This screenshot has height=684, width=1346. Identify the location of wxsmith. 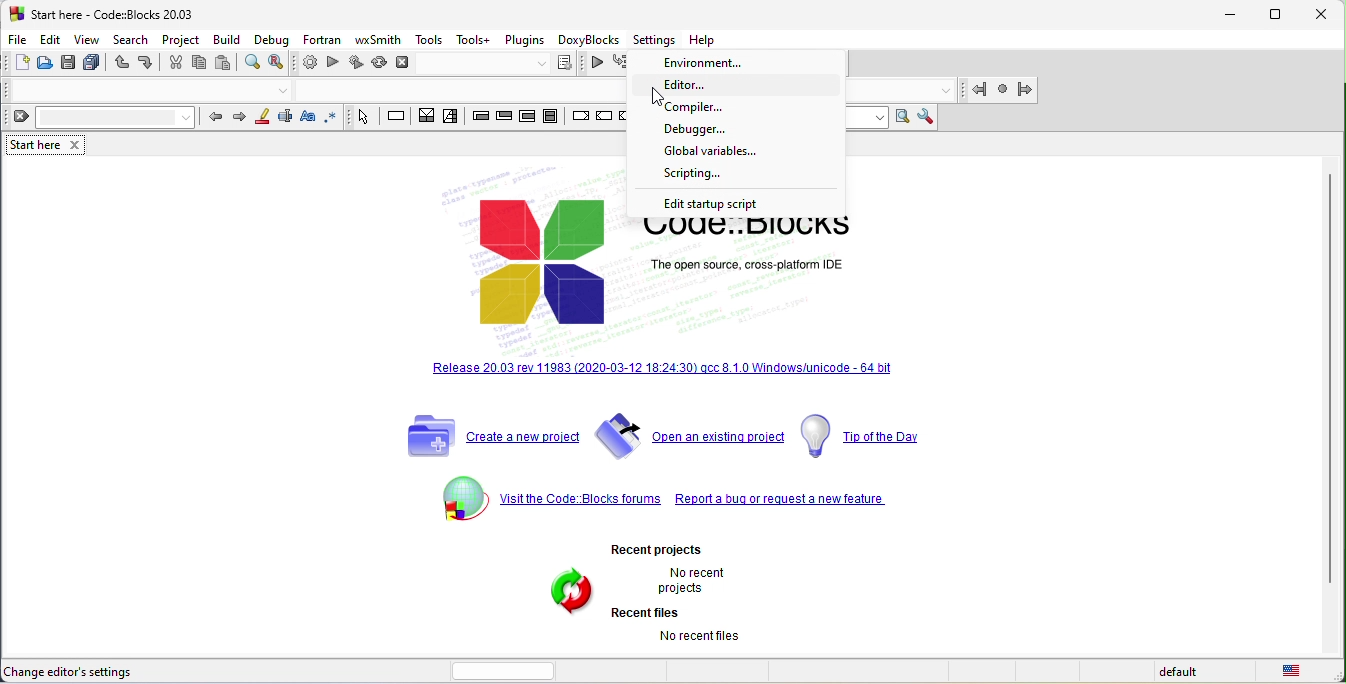
(379, 39).